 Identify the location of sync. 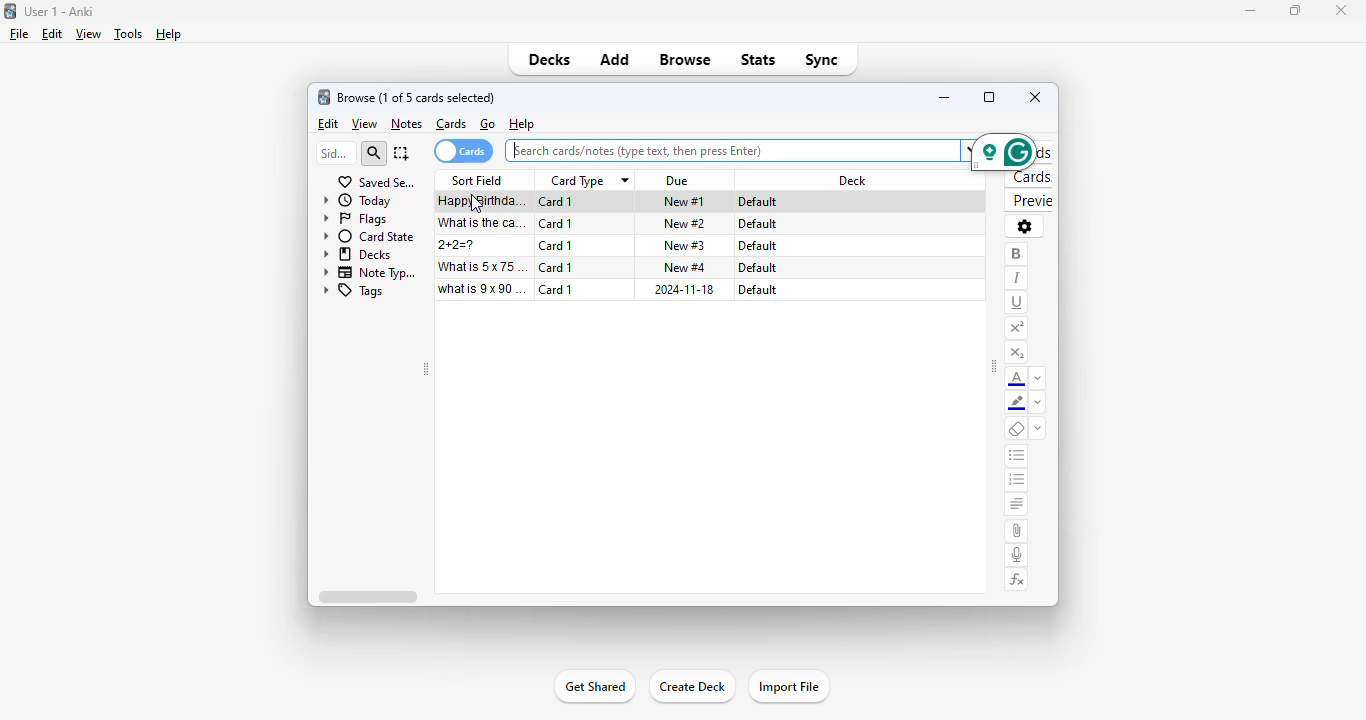
(823, 60).